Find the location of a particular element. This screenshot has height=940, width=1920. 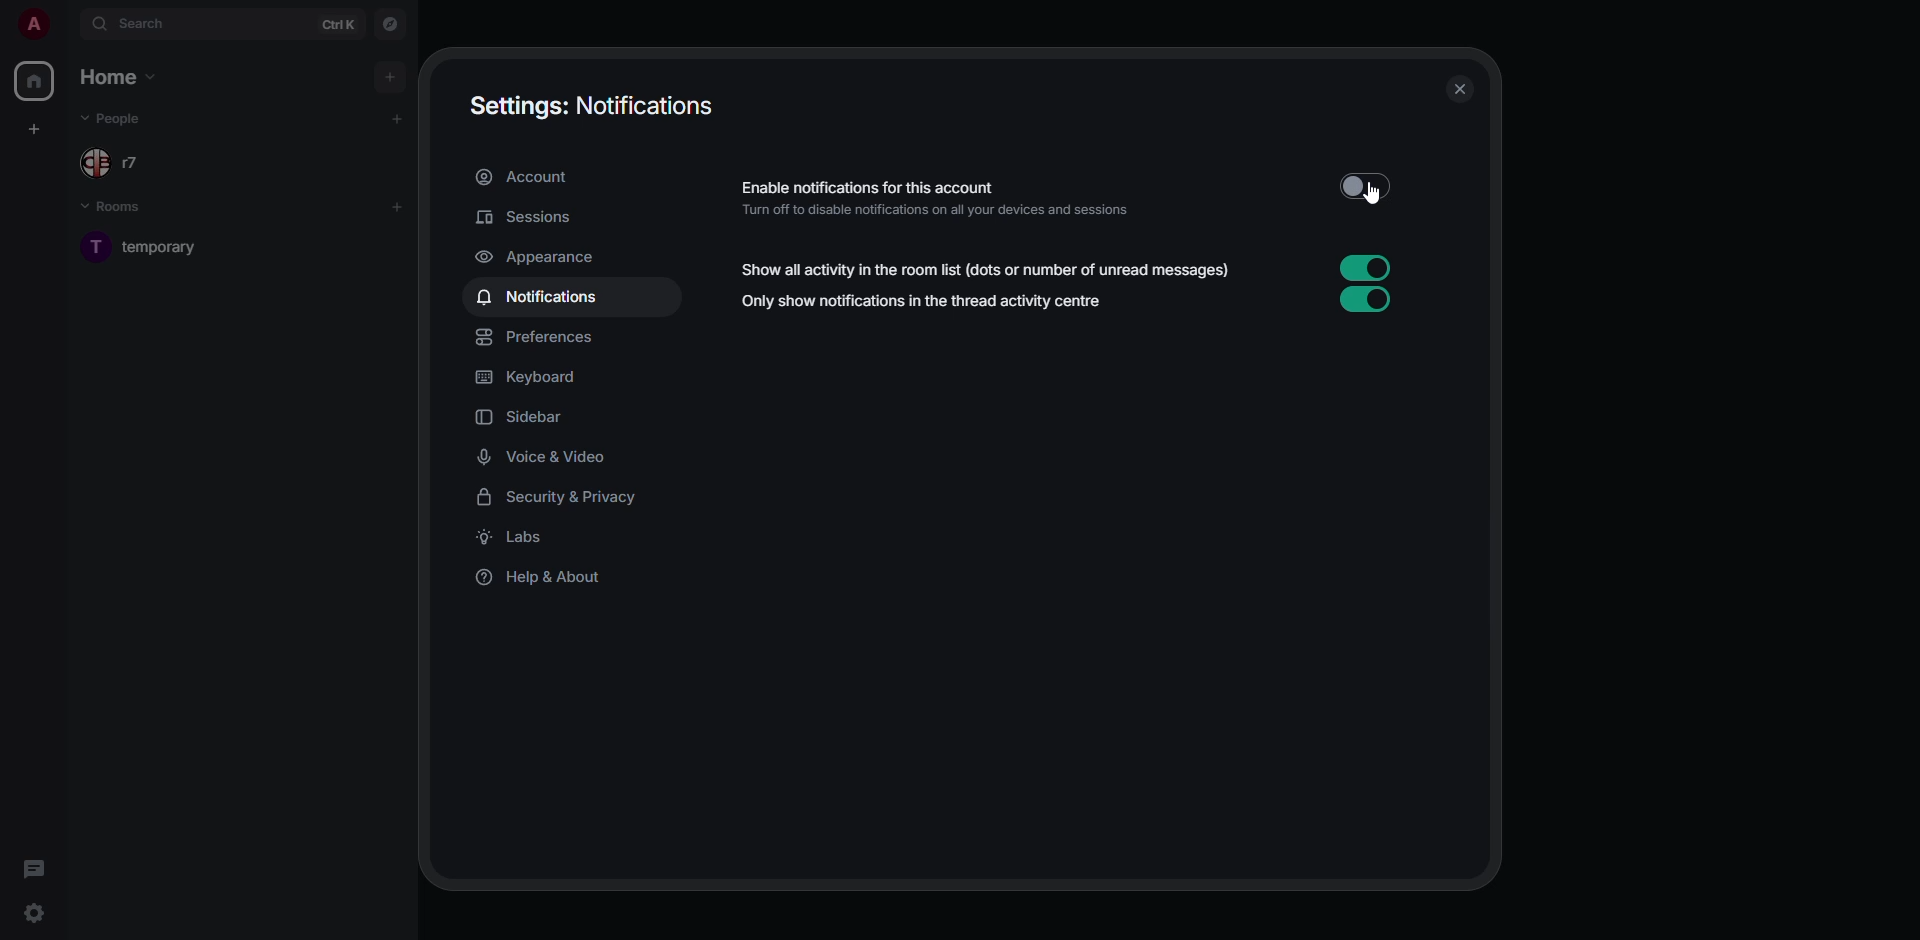

room is located at coordinates (163, 251).